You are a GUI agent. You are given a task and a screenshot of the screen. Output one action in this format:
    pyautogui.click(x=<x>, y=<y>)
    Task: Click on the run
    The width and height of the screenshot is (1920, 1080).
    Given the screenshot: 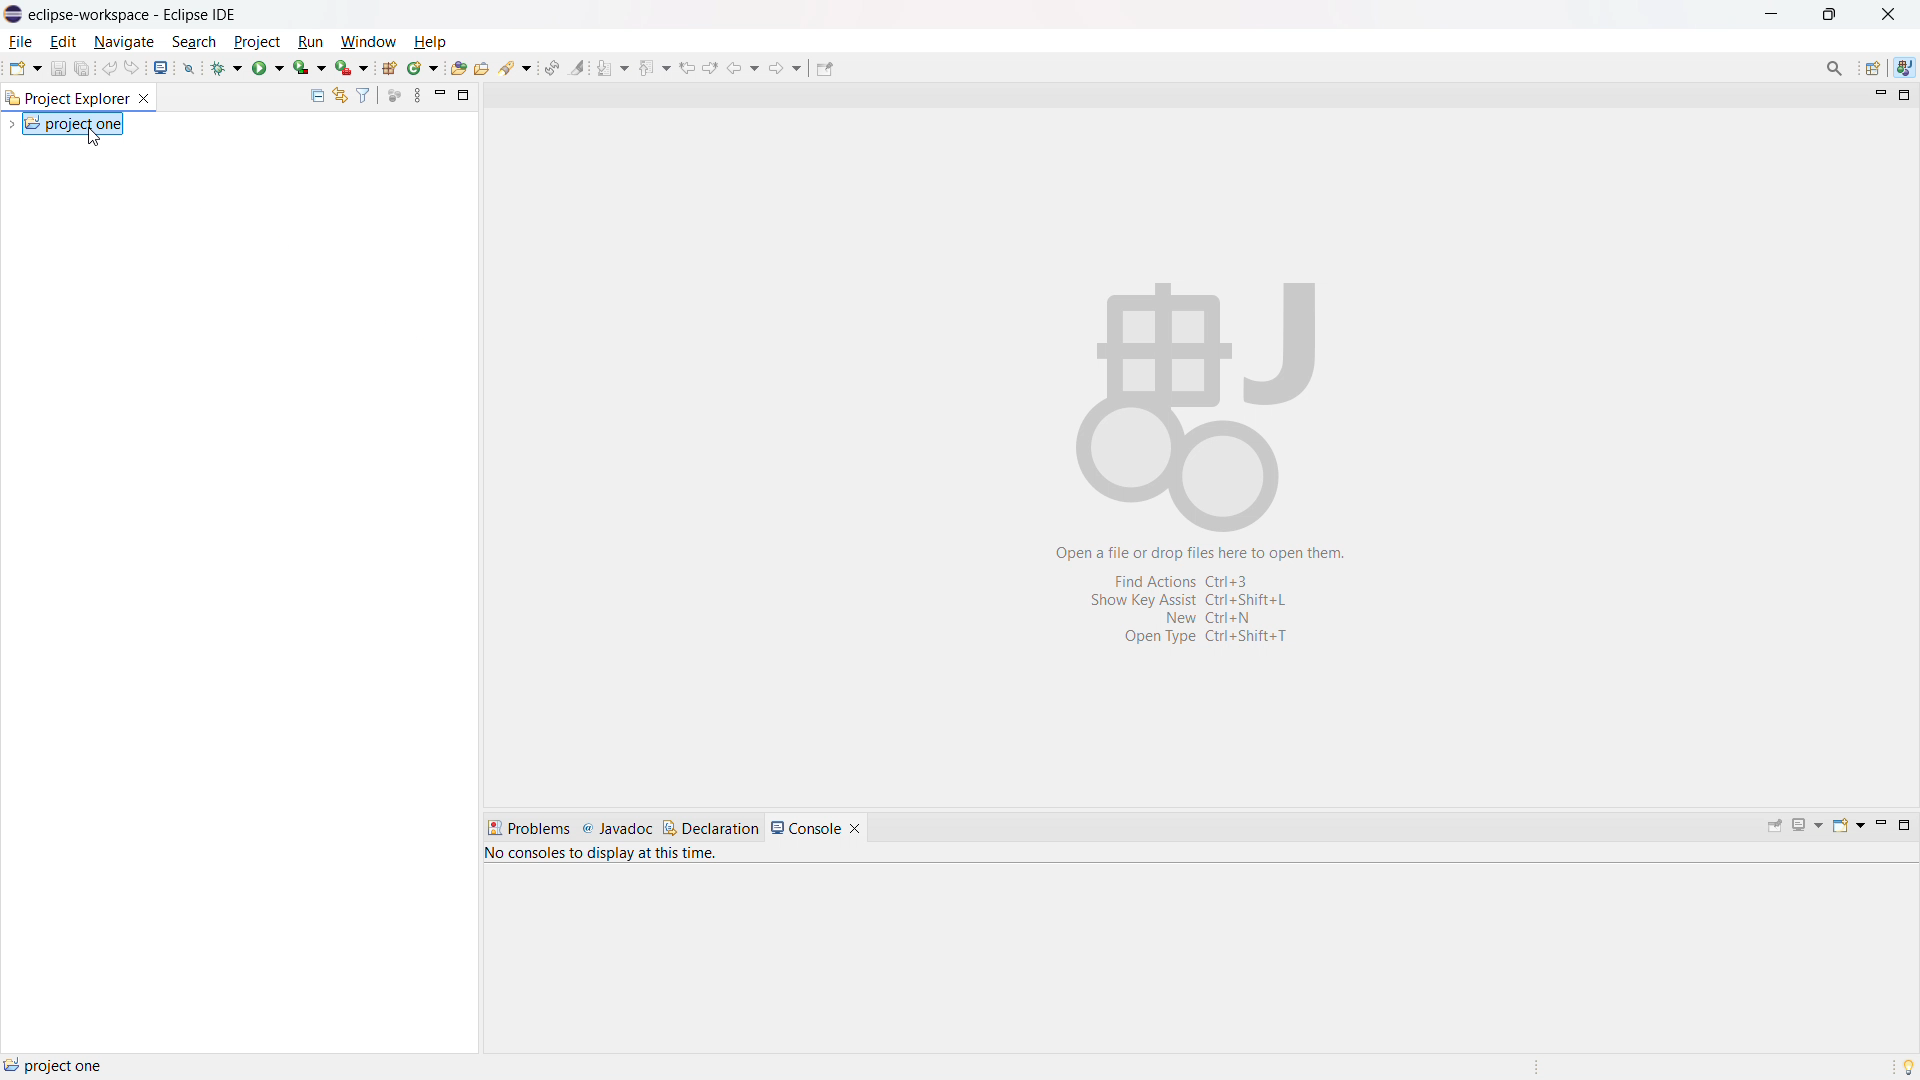 What is the action you would take?
    pyautogui.click(x=268, y=66)
    